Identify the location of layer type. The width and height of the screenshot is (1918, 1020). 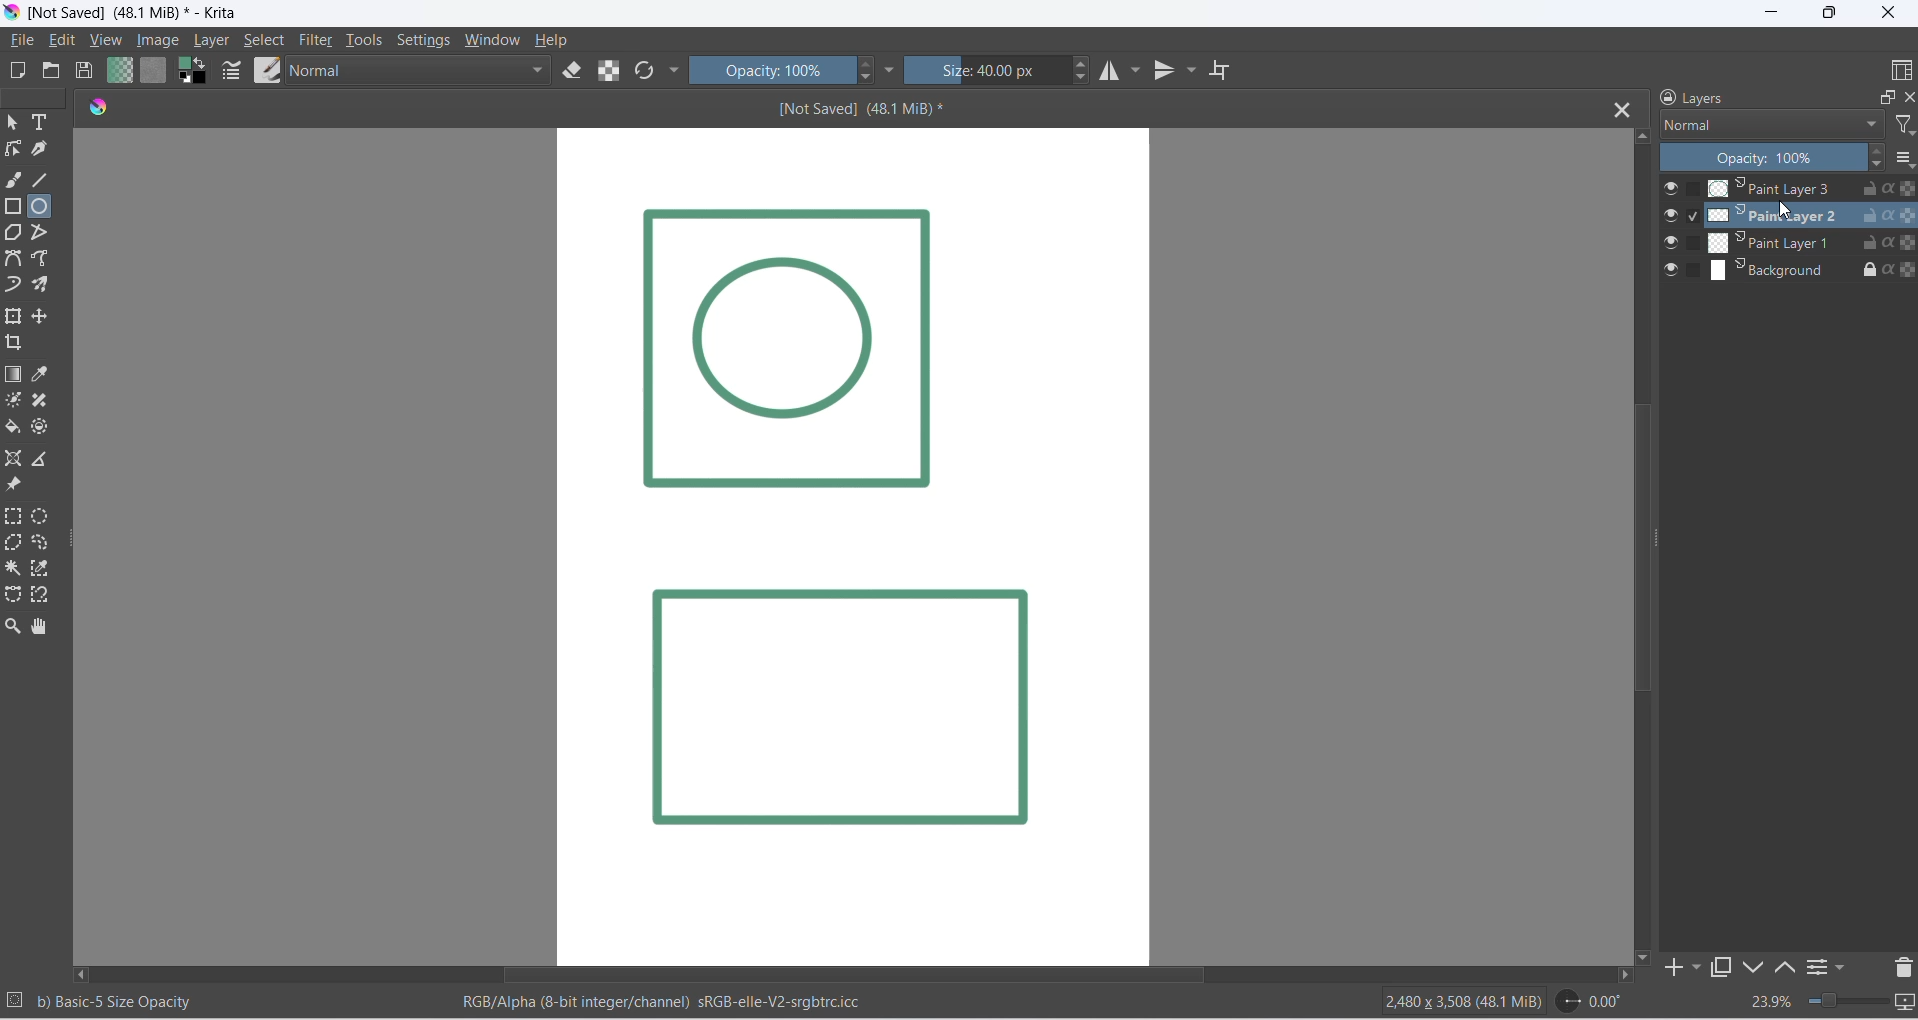
(1770, 124).